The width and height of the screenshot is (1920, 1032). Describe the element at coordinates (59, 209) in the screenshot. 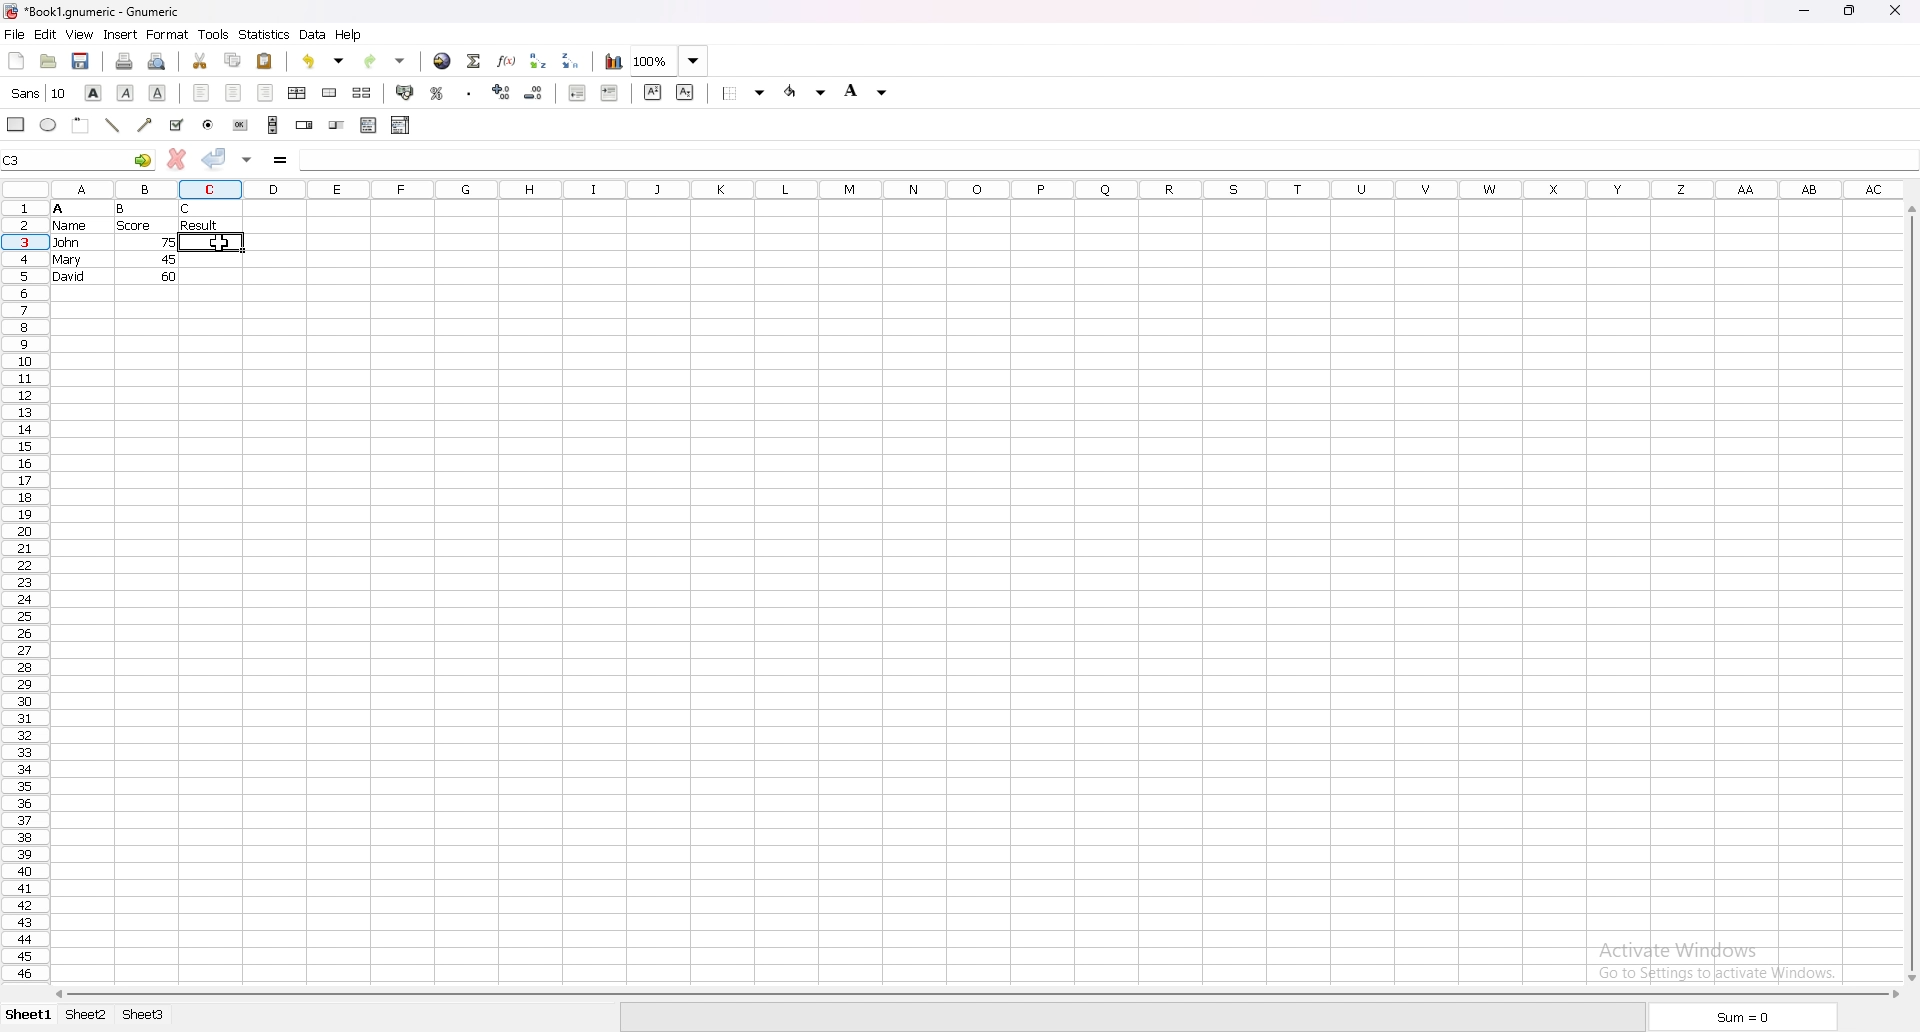

I see `a` at that location.